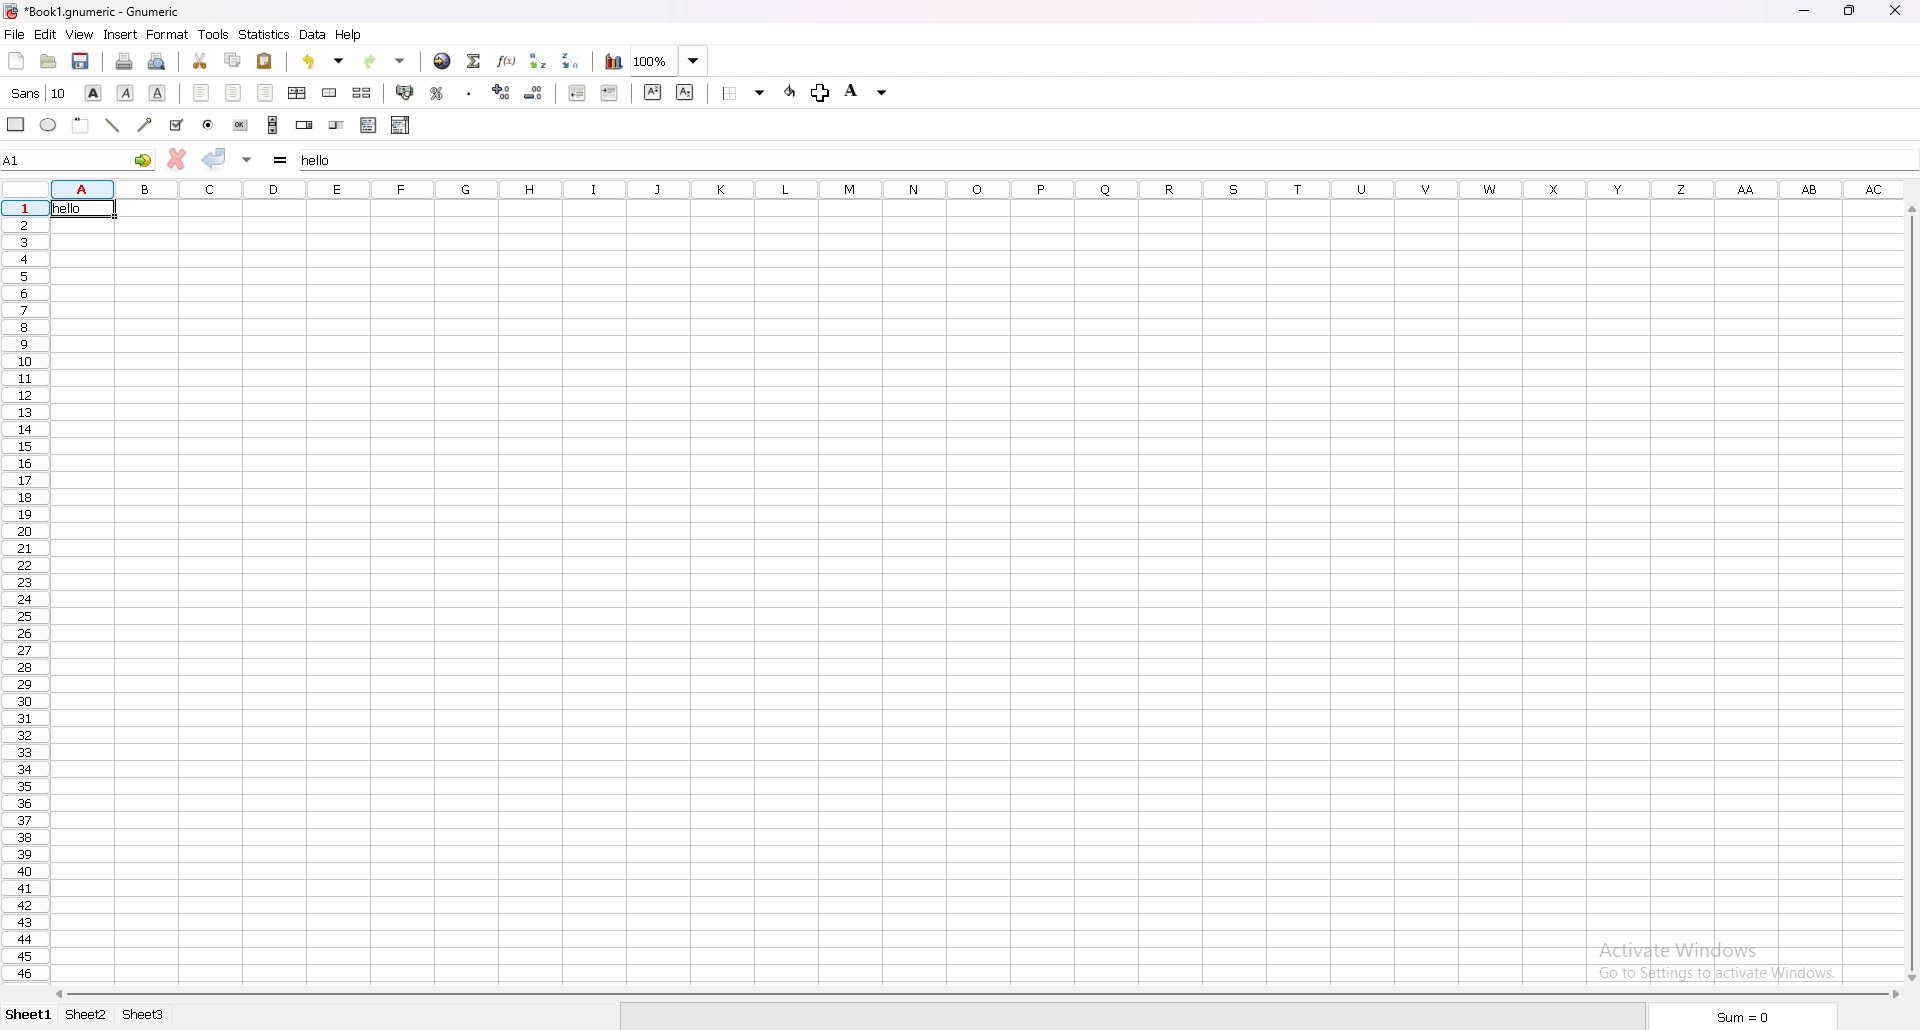 The height and width of the screenshot is (1030, 1920). What do you see at coordinates (268, 94) in the screenshot?
I see `right align` at bounding box center [268, 94].